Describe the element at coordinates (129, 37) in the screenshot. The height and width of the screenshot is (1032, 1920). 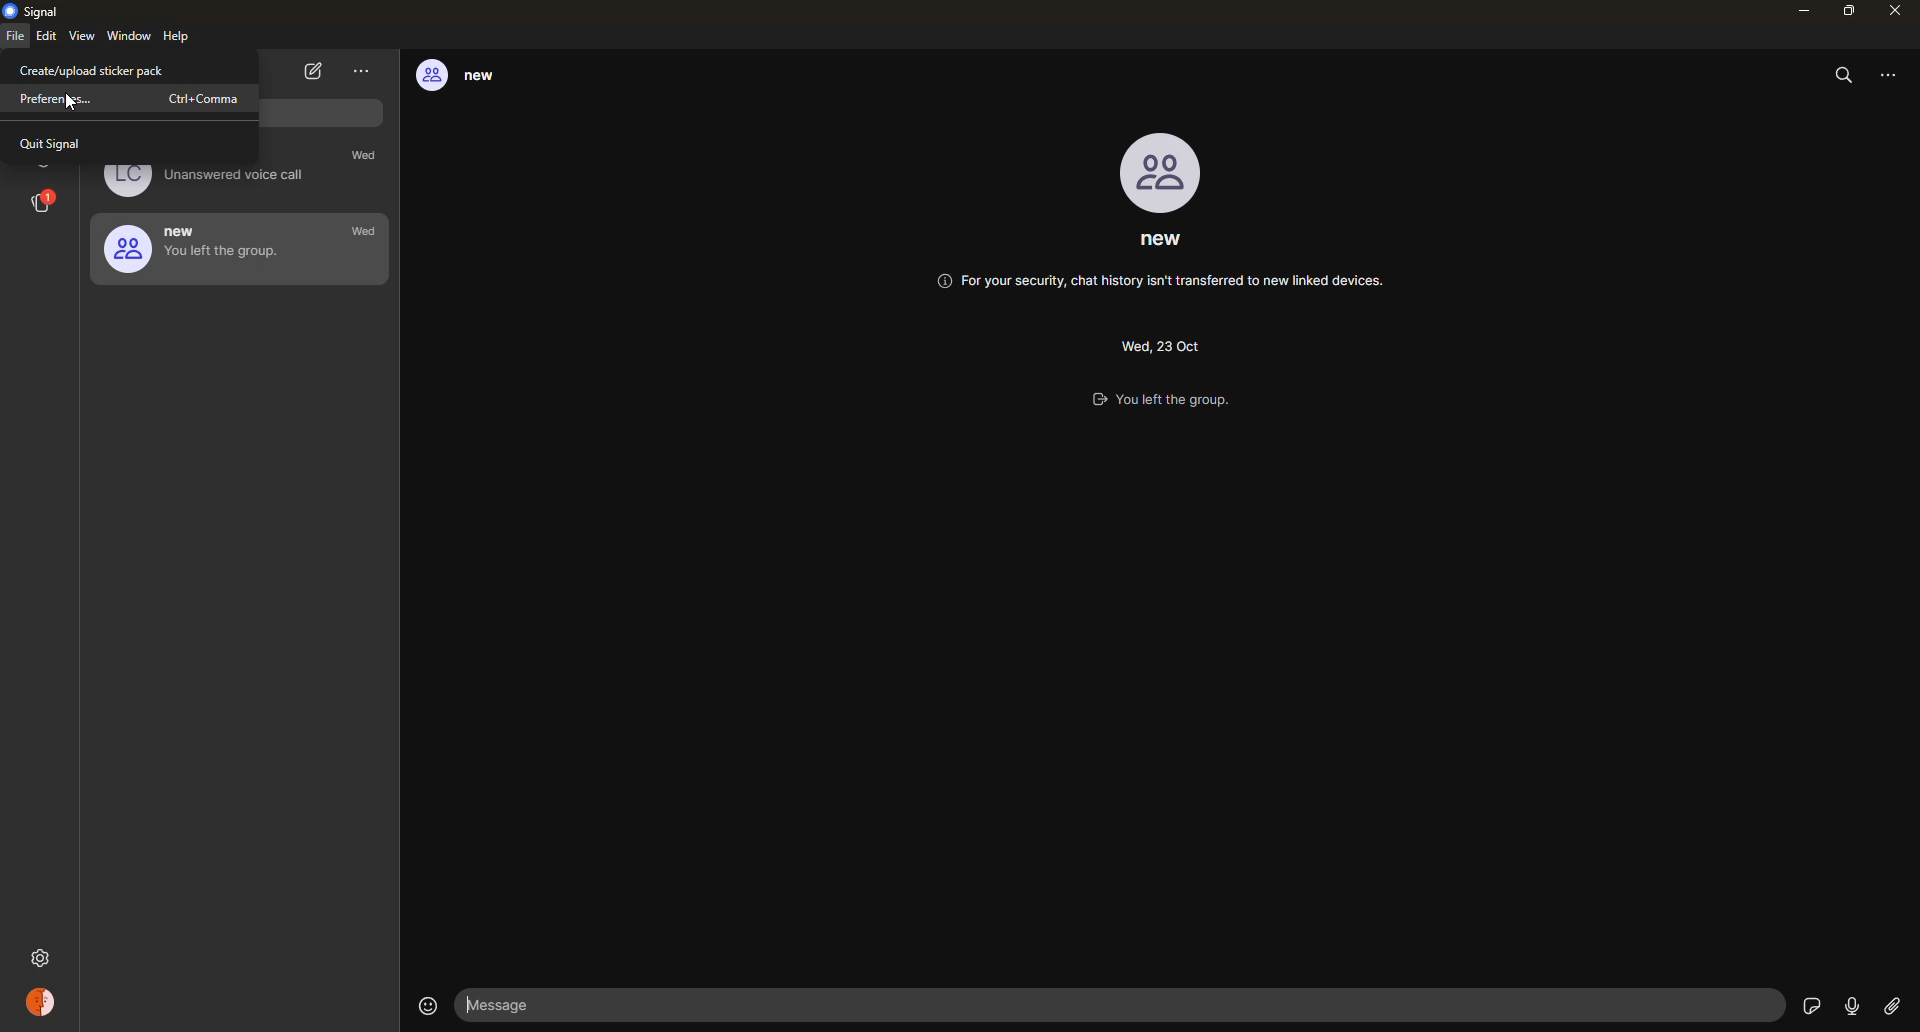
I see `window` at that location.